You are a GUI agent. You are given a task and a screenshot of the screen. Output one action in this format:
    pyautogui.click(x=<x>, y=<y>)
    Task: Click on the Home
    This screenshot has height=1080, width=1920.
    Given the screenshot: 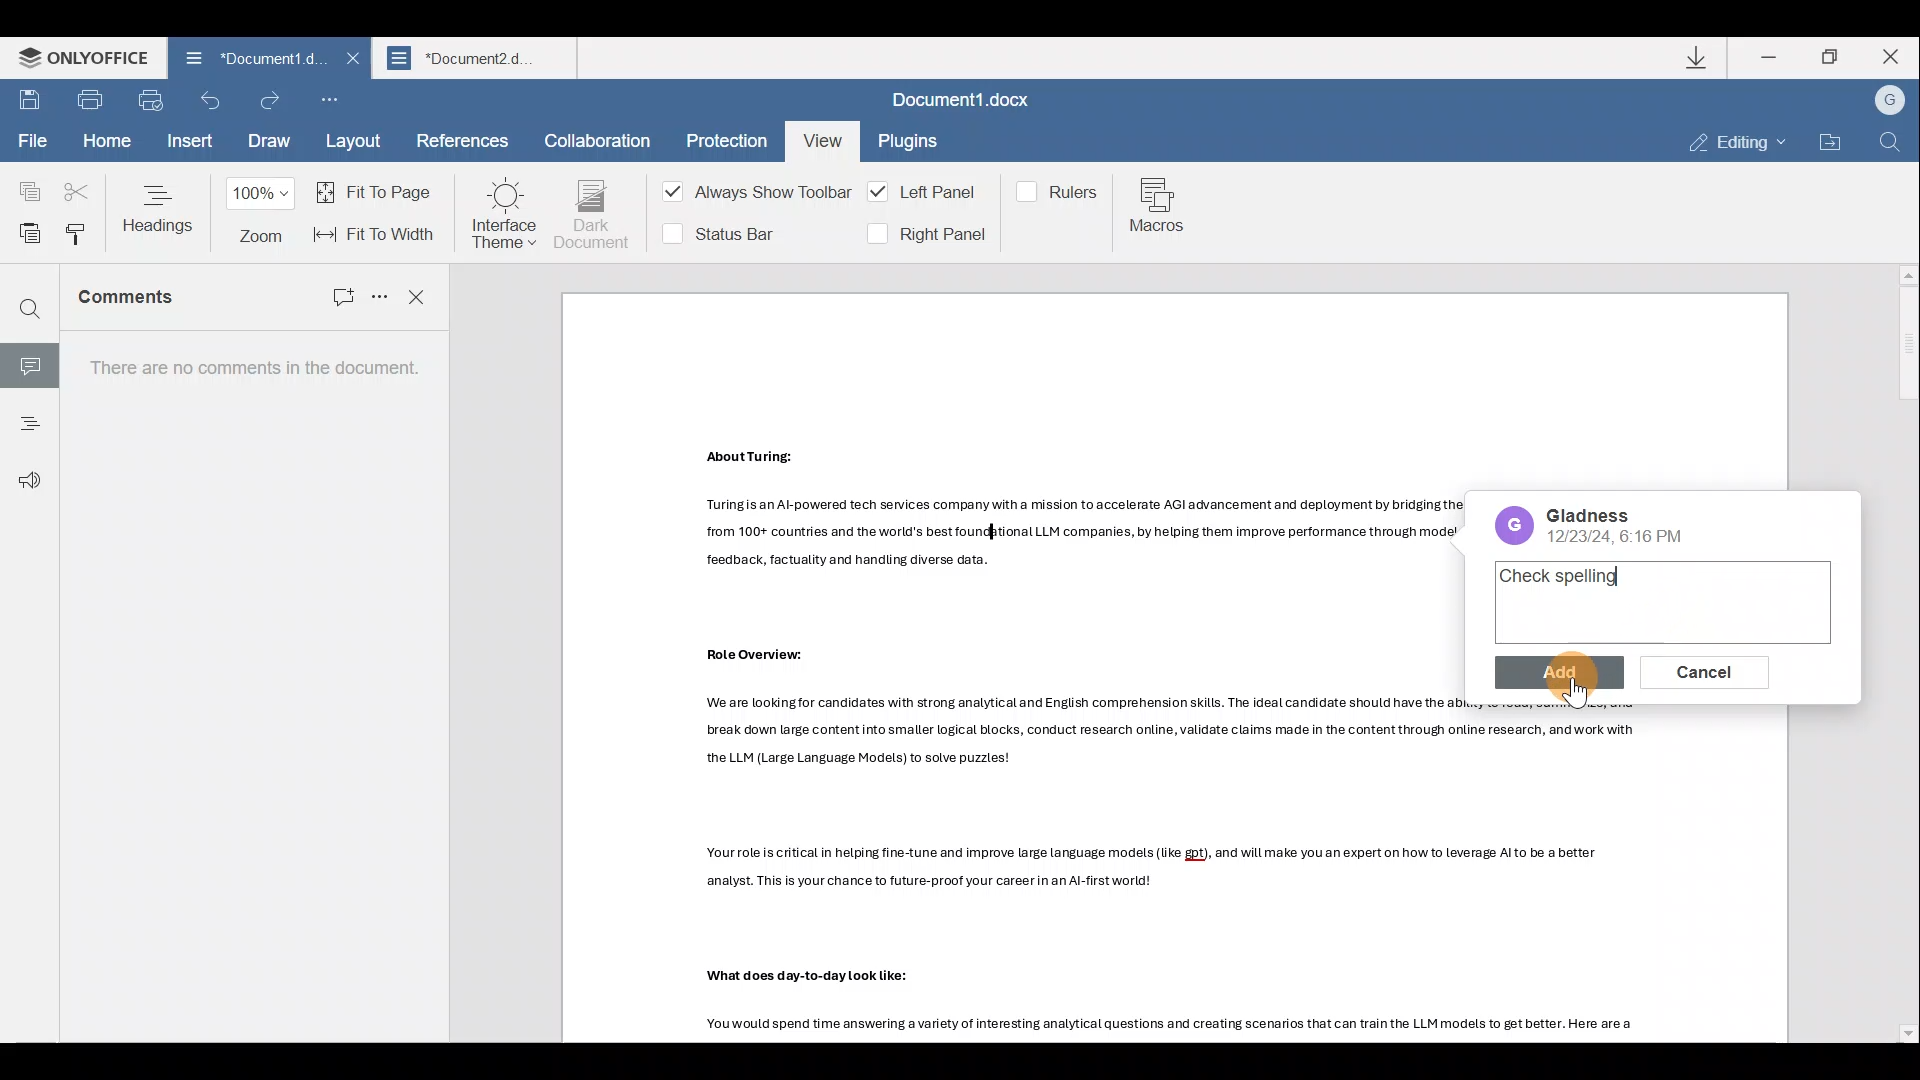 What is the action you would take?
    pyautogui.click(x=104, y=141)
    